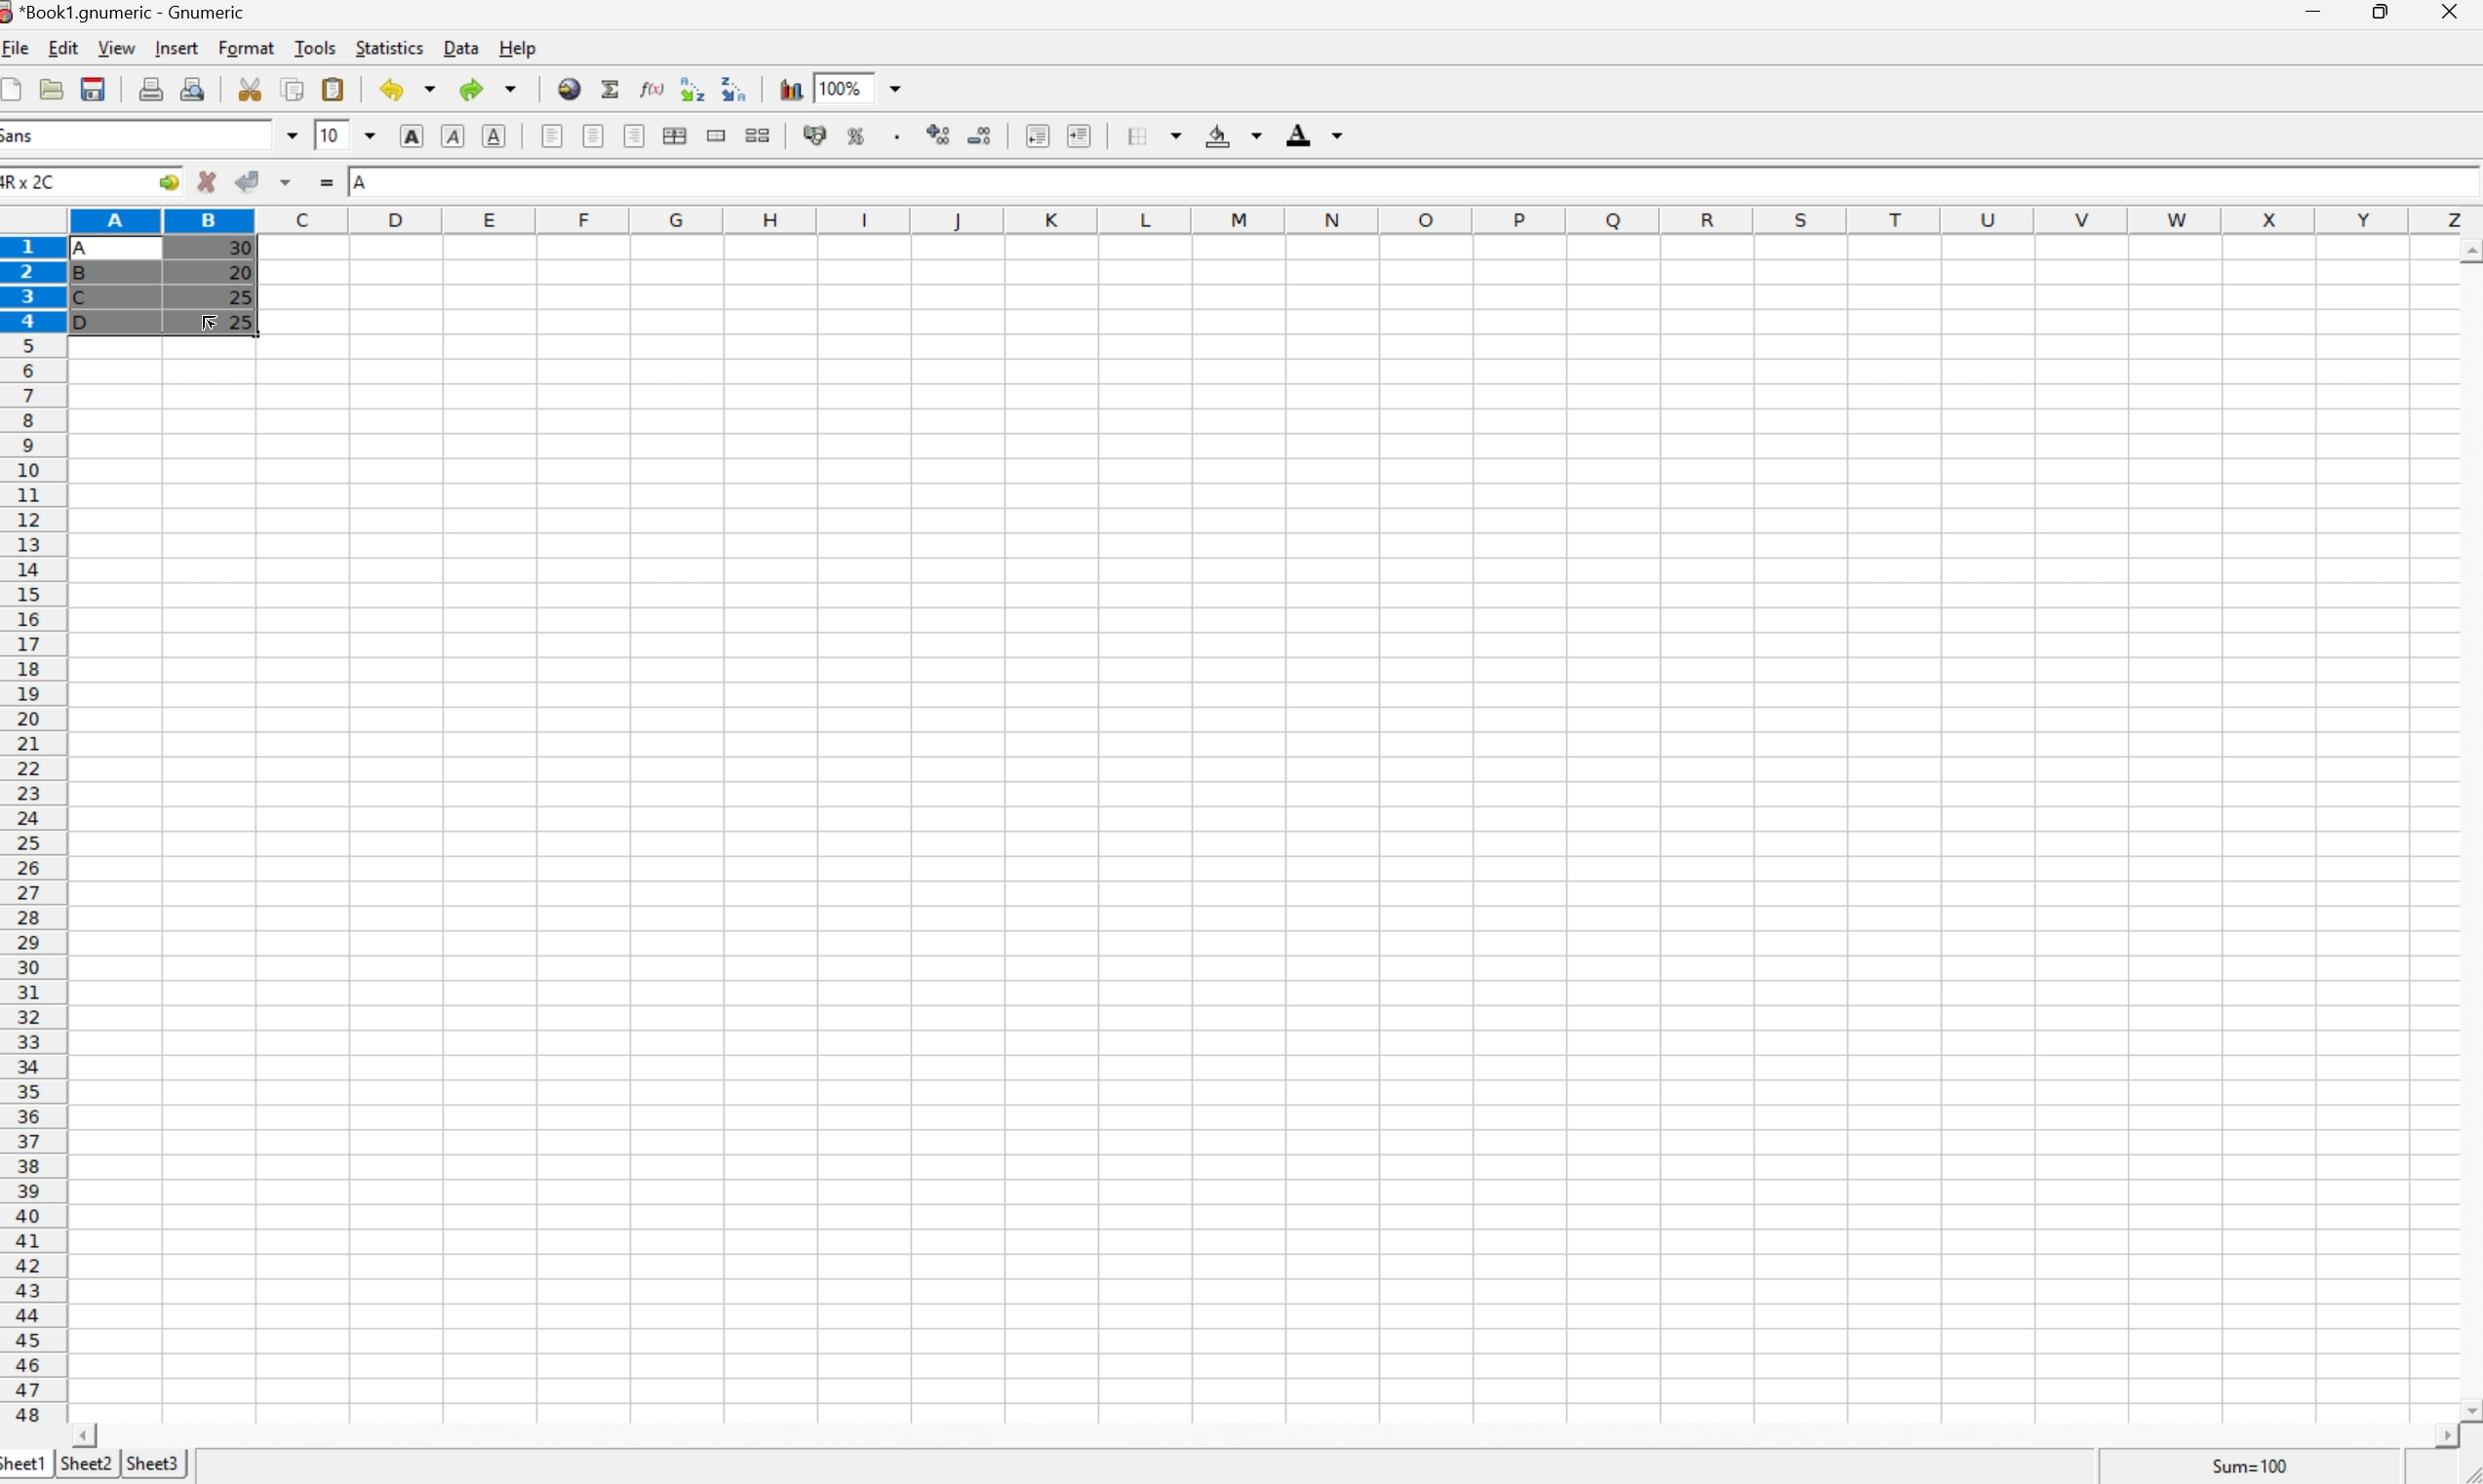  What do you see at coordinates (84, 298) in the screenshot?
I see `C` at bounding box center [84, 298].